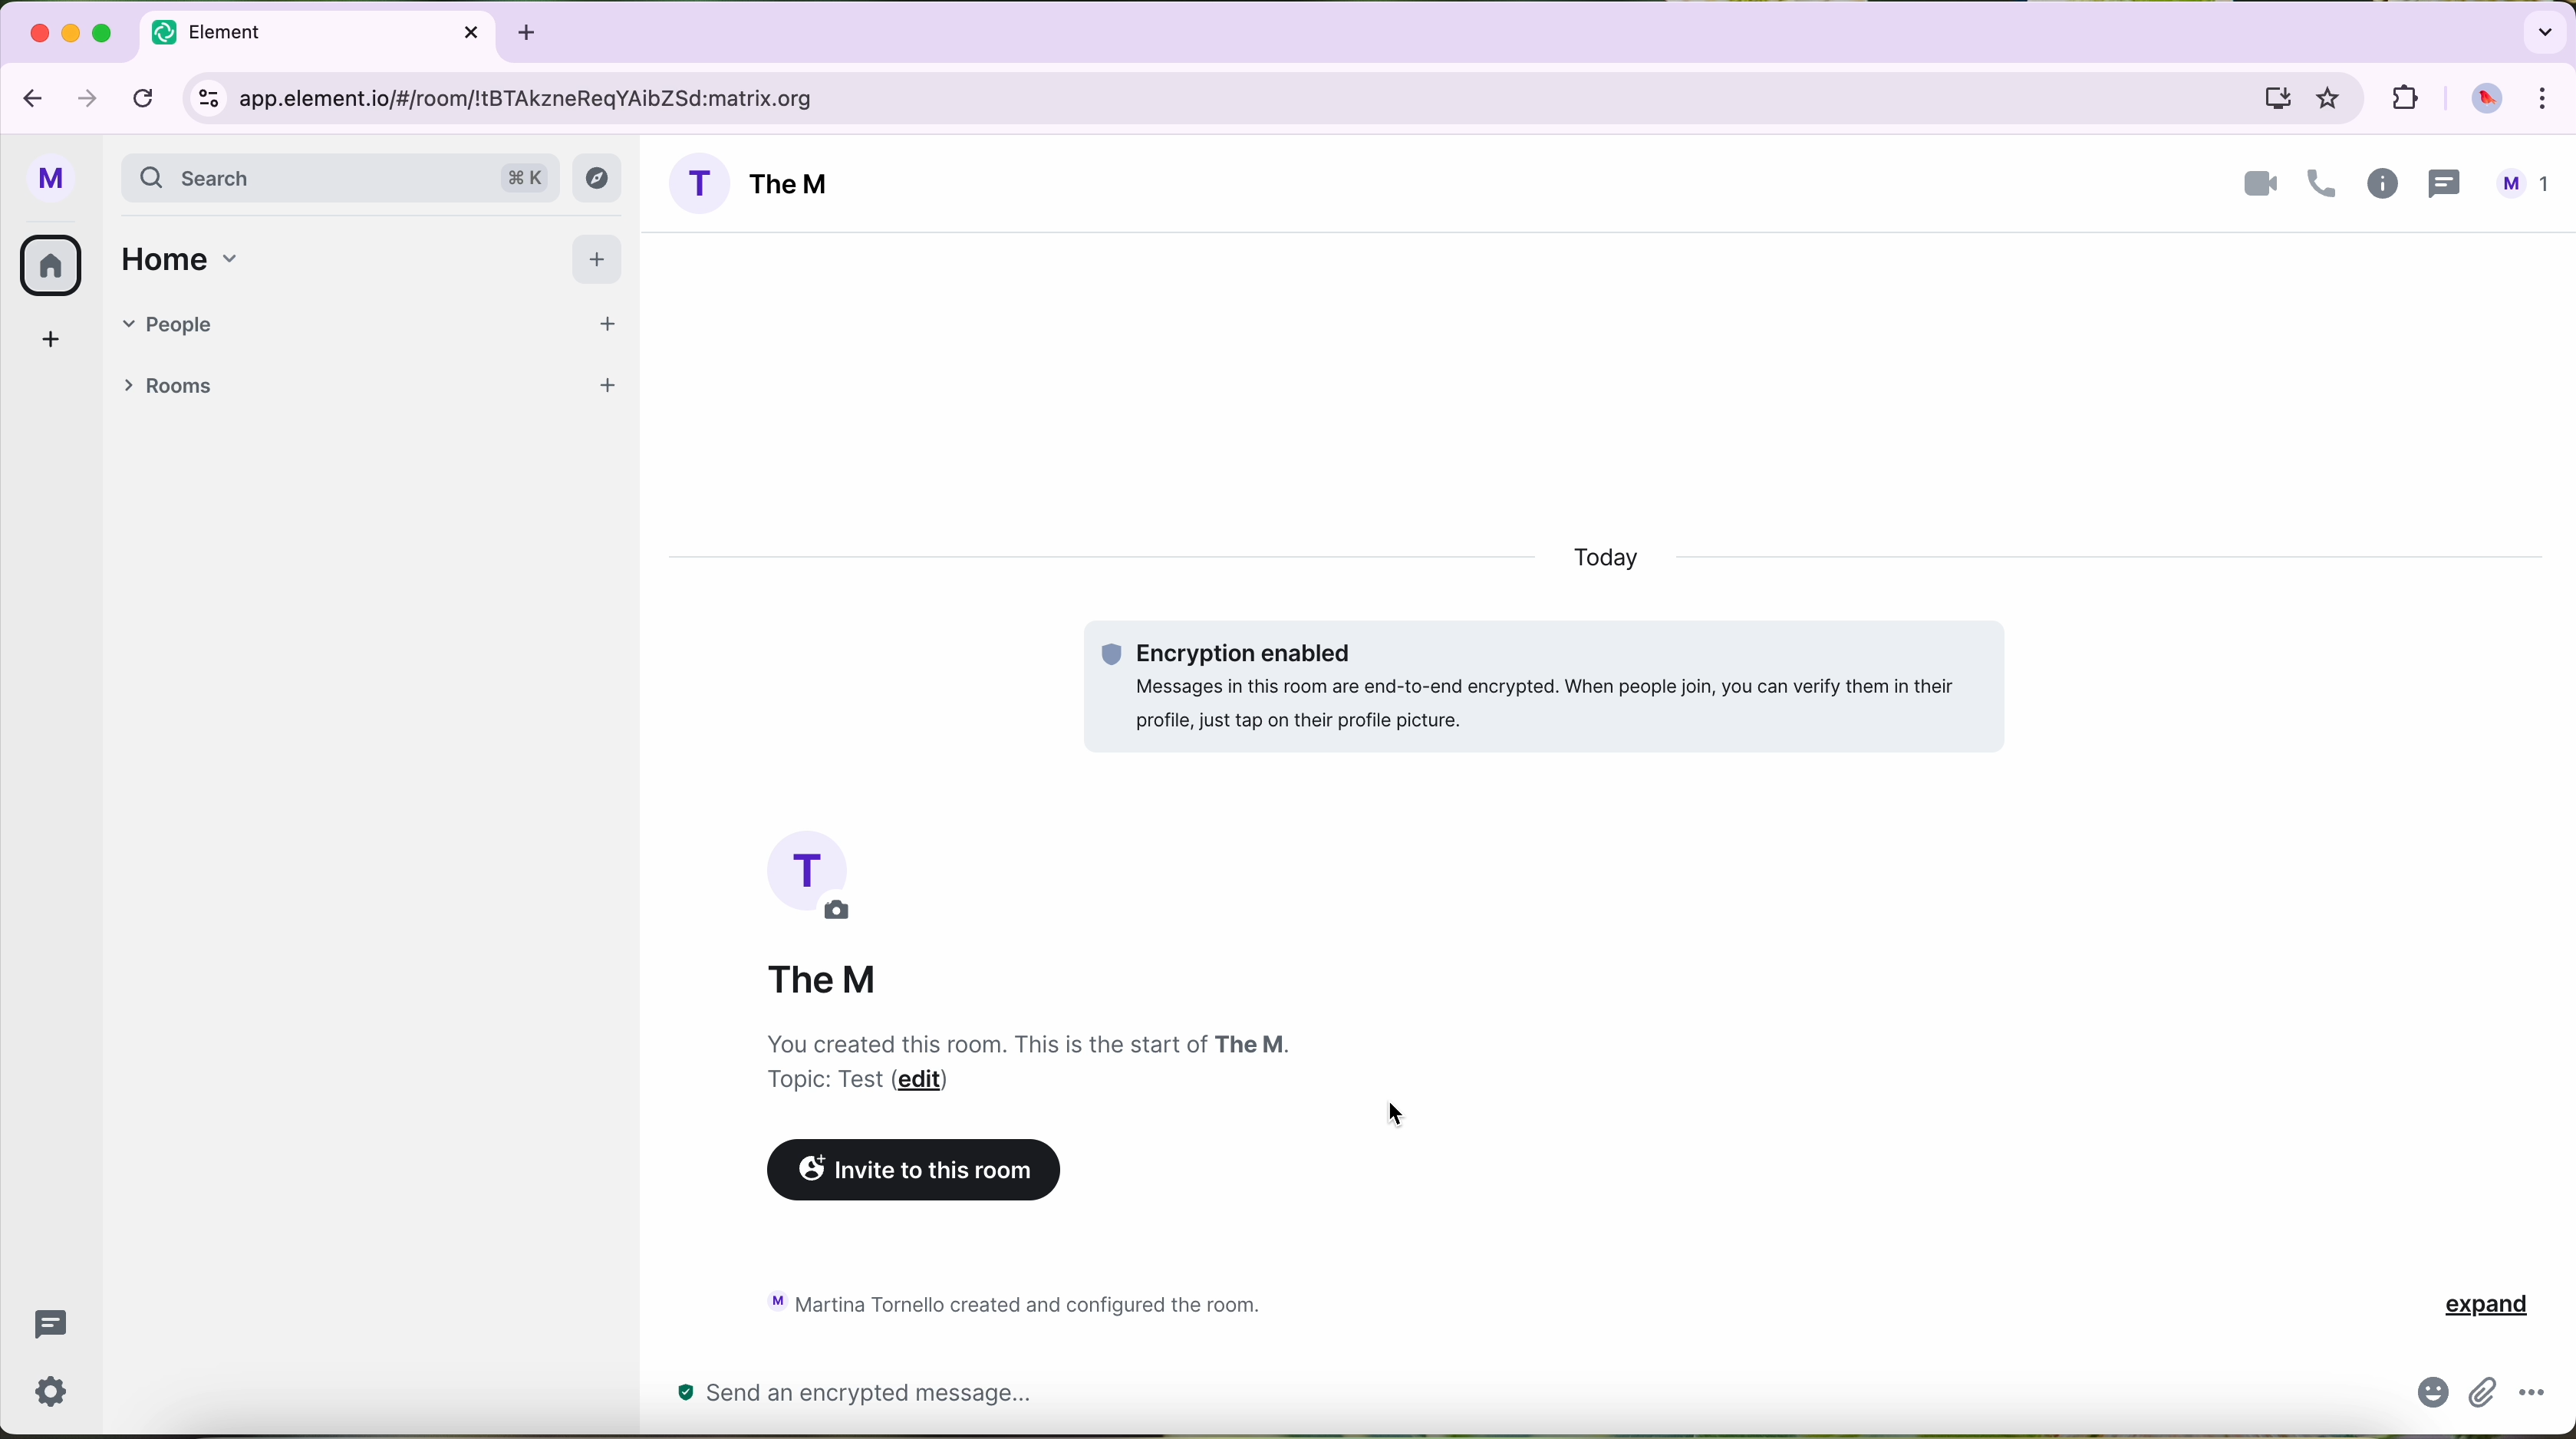  Describe the element at coordinates (173, 327) in the screenshot. I see `people` at that location.